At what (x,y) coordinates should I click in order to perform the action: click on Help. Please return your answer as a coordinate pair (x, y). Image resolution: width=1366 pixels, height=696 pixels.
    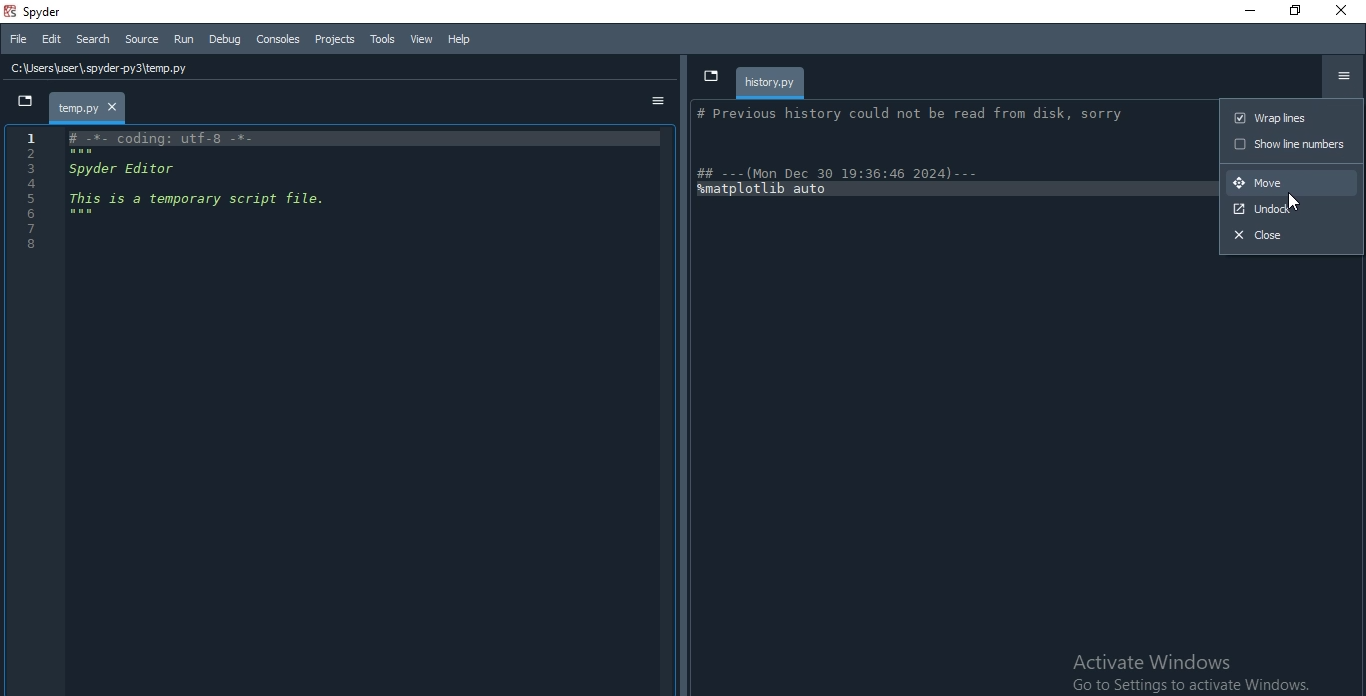
    Looking at the image, I should click on (460, 39).